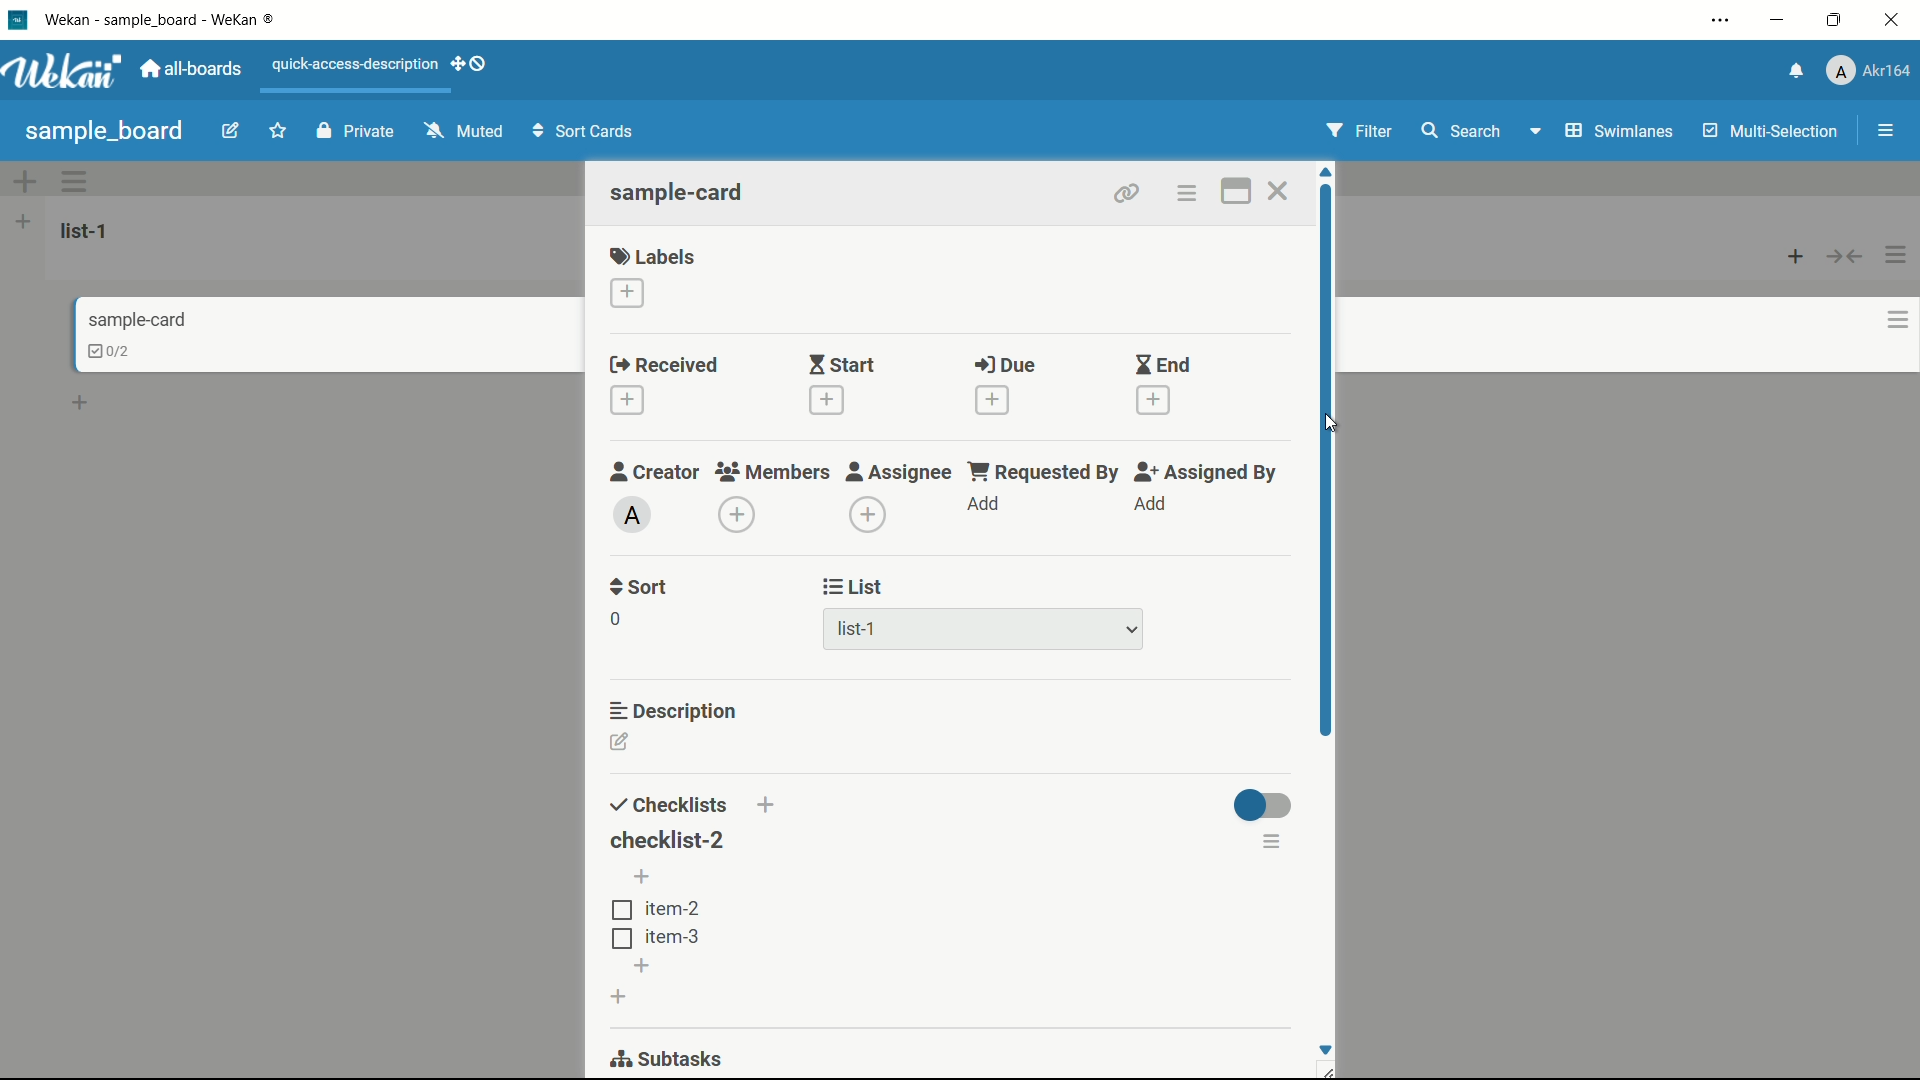 Image resolution: width=1920 pixels, height=1080 pixels. I want to click on sort, so click(638, 587).